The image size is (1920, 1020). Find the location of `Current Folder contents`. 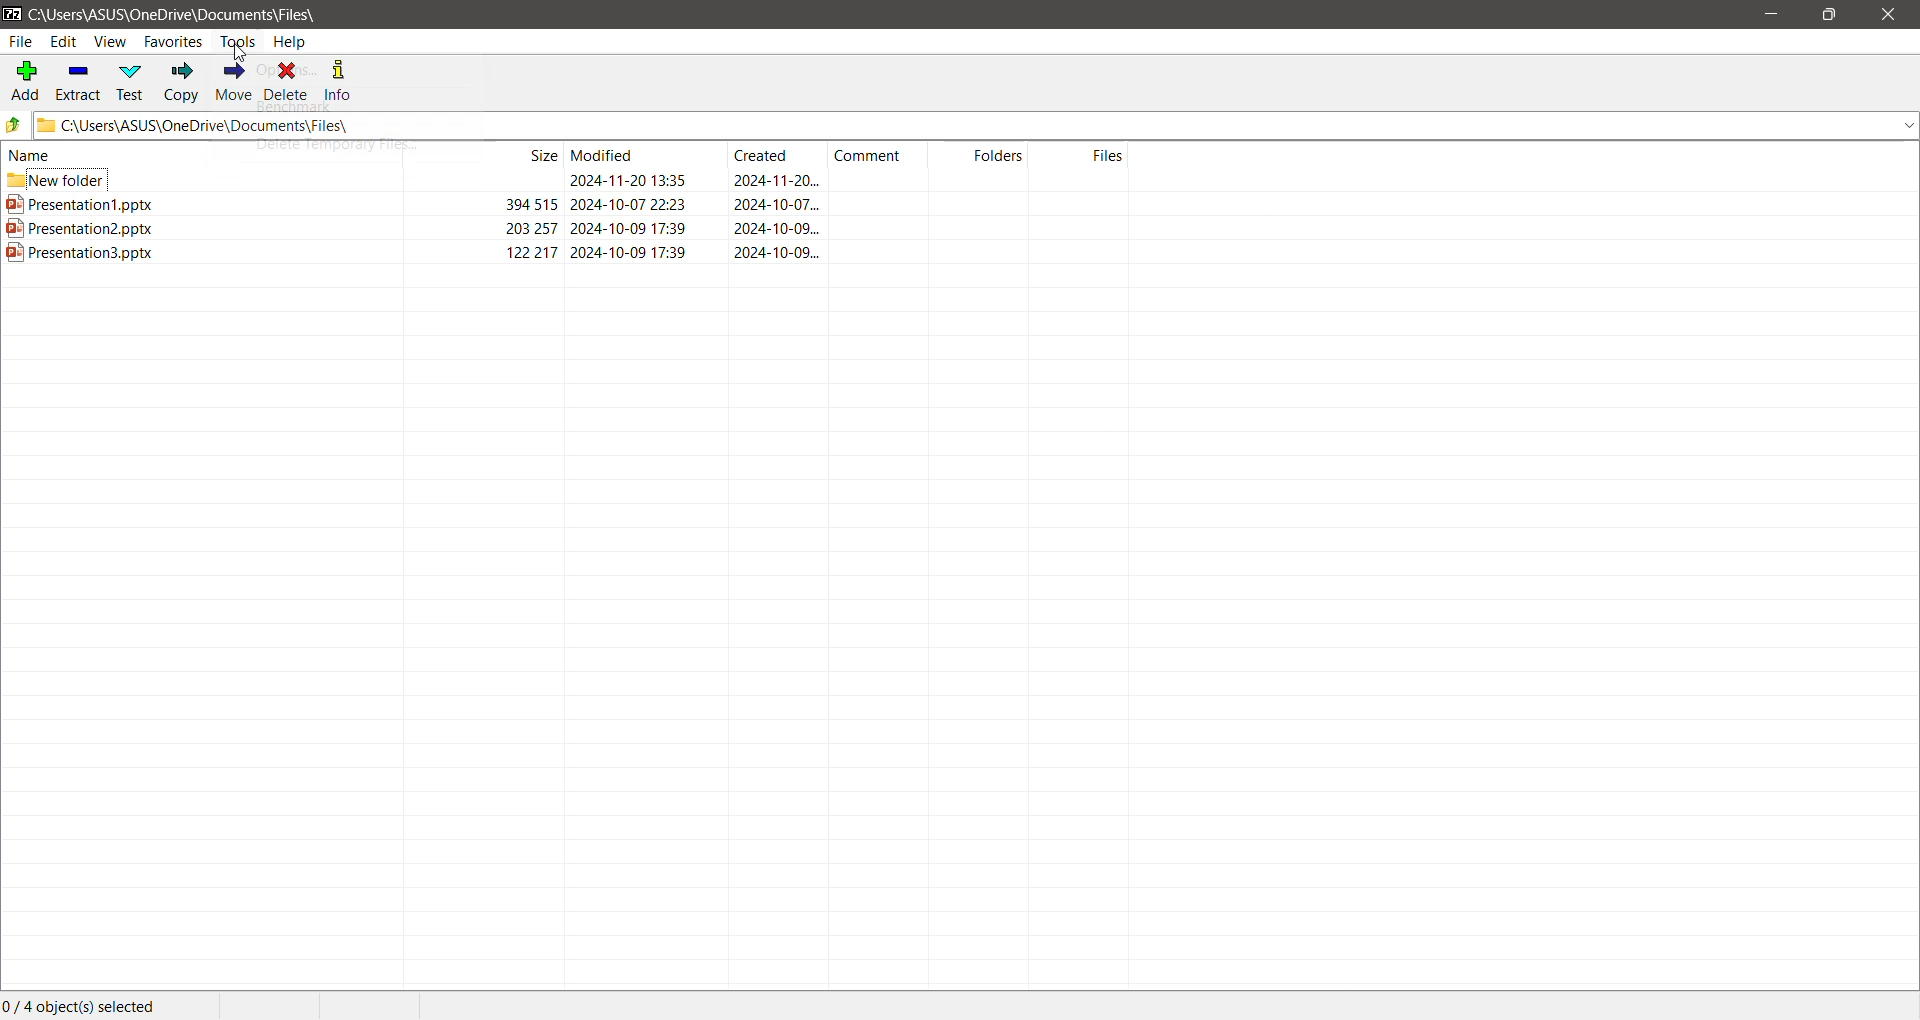

Current Folder contents is located at coordinates (569, 154).